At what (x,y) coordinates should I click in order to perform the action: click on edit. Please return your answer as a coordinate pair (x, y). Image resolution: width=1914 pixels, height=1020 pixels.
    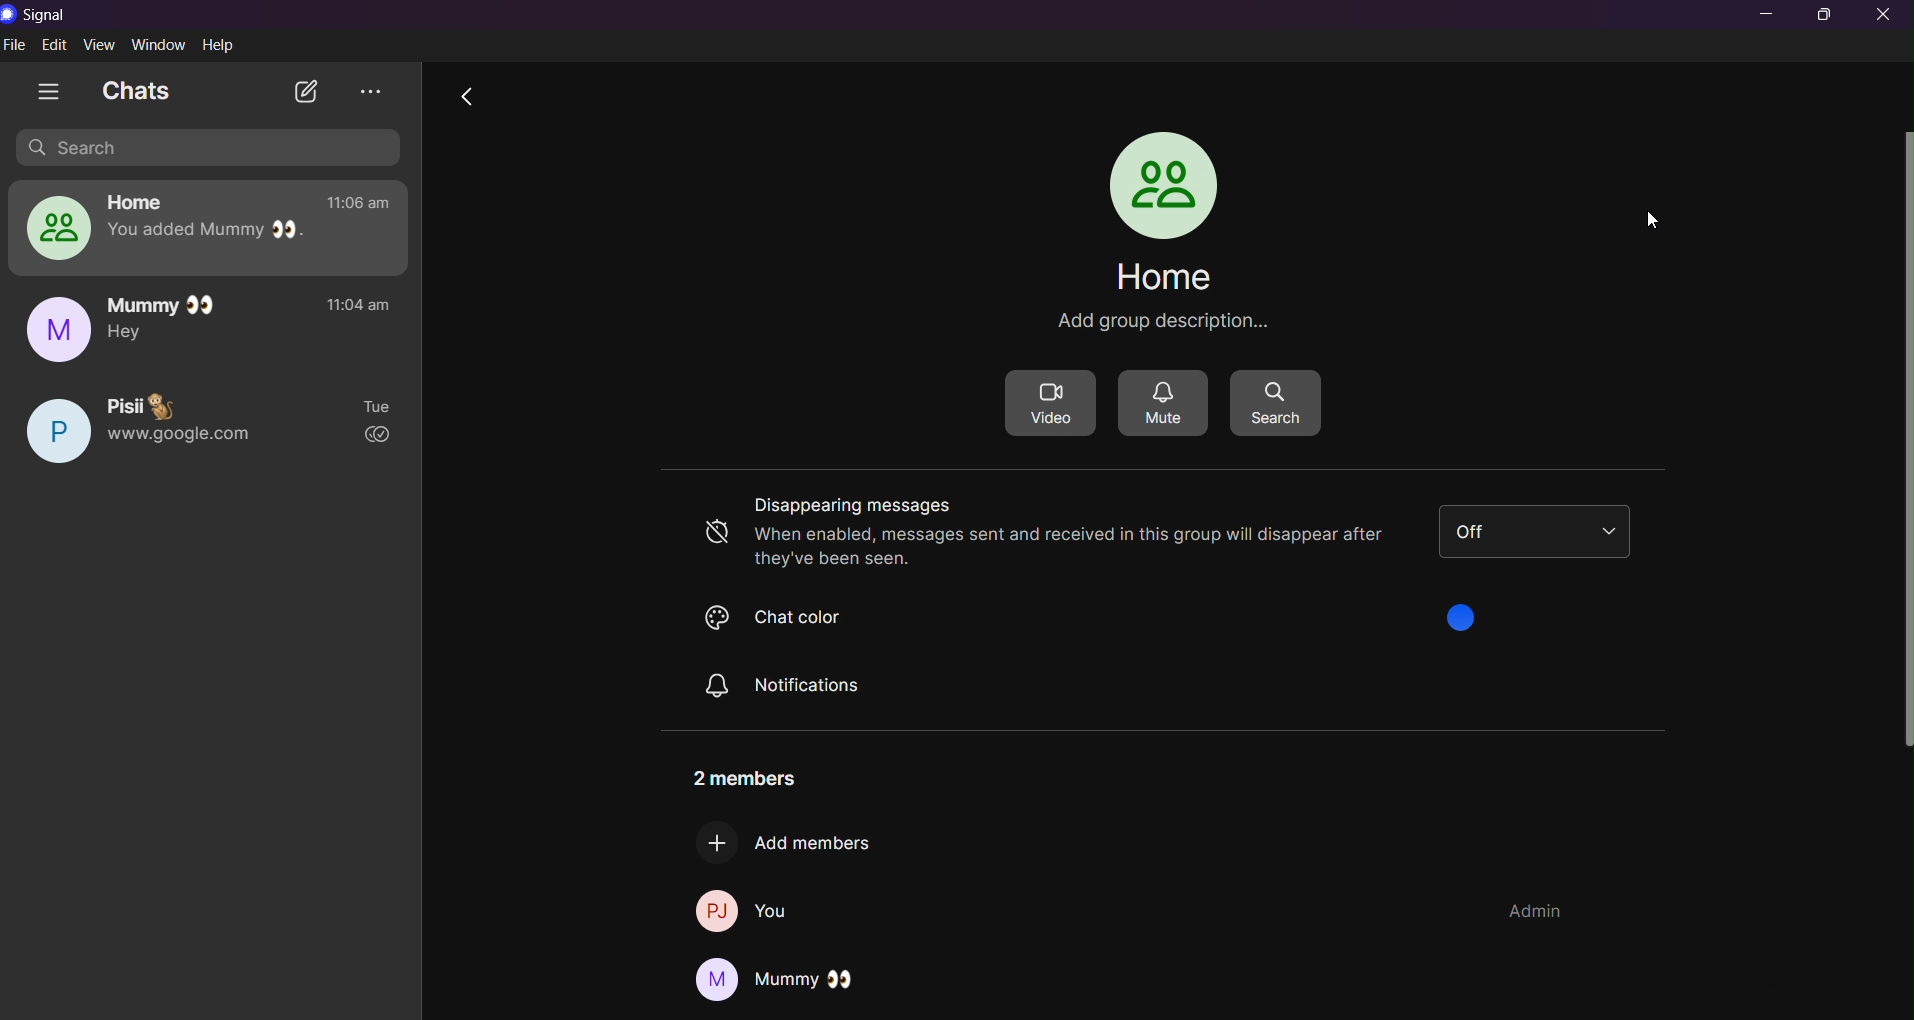
    Looking at the image, I should click on (57, 45).